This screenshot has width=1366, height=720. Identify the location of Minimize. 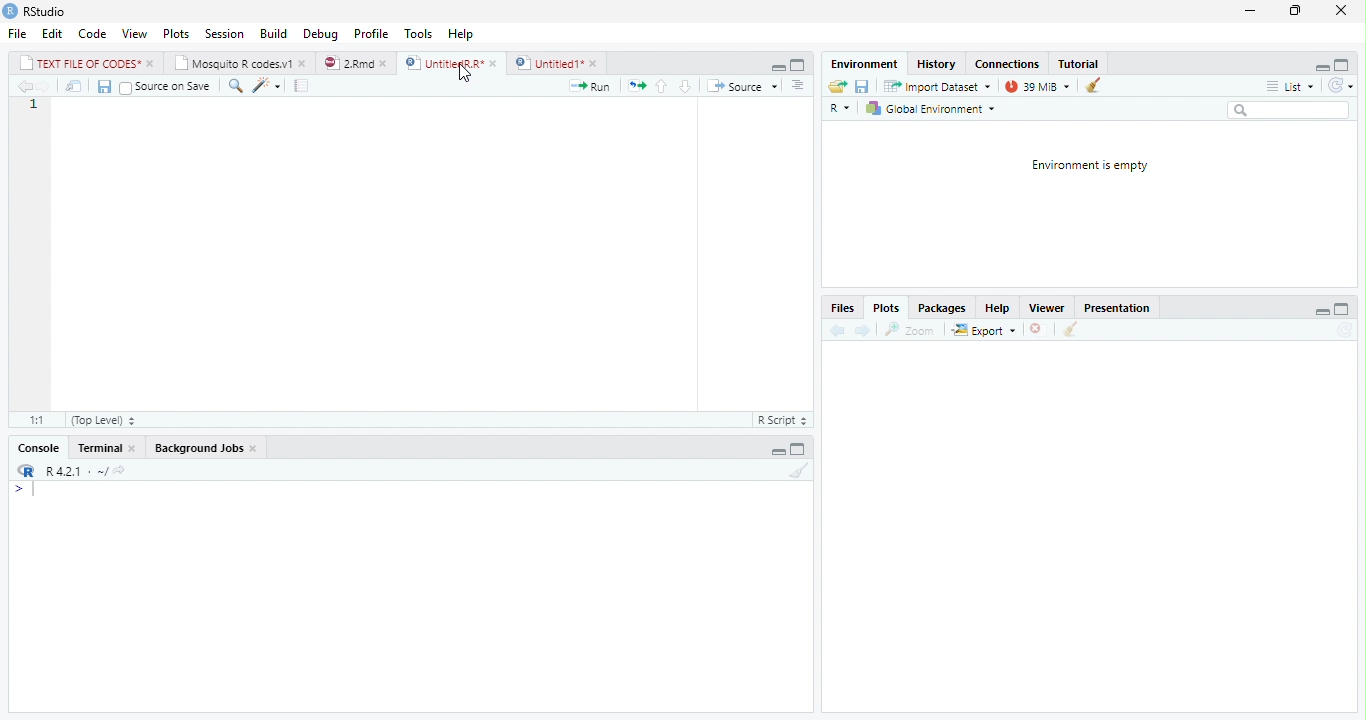
(1322, 309).